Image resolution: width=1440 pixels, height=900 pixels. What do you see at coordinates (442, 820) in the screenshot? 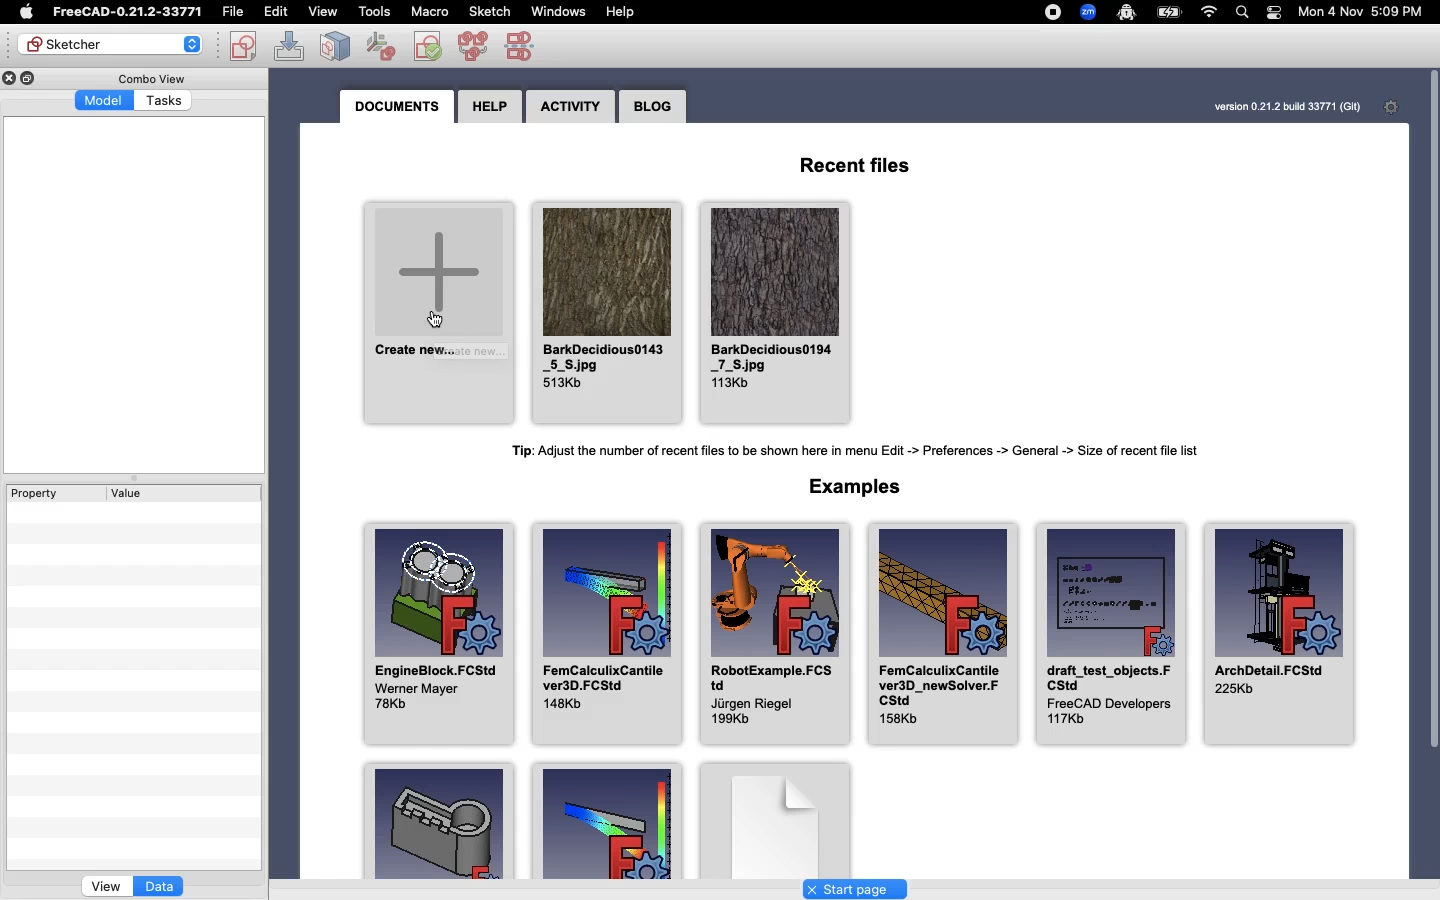
I see `Example 9` at bounding box center [442, 820].